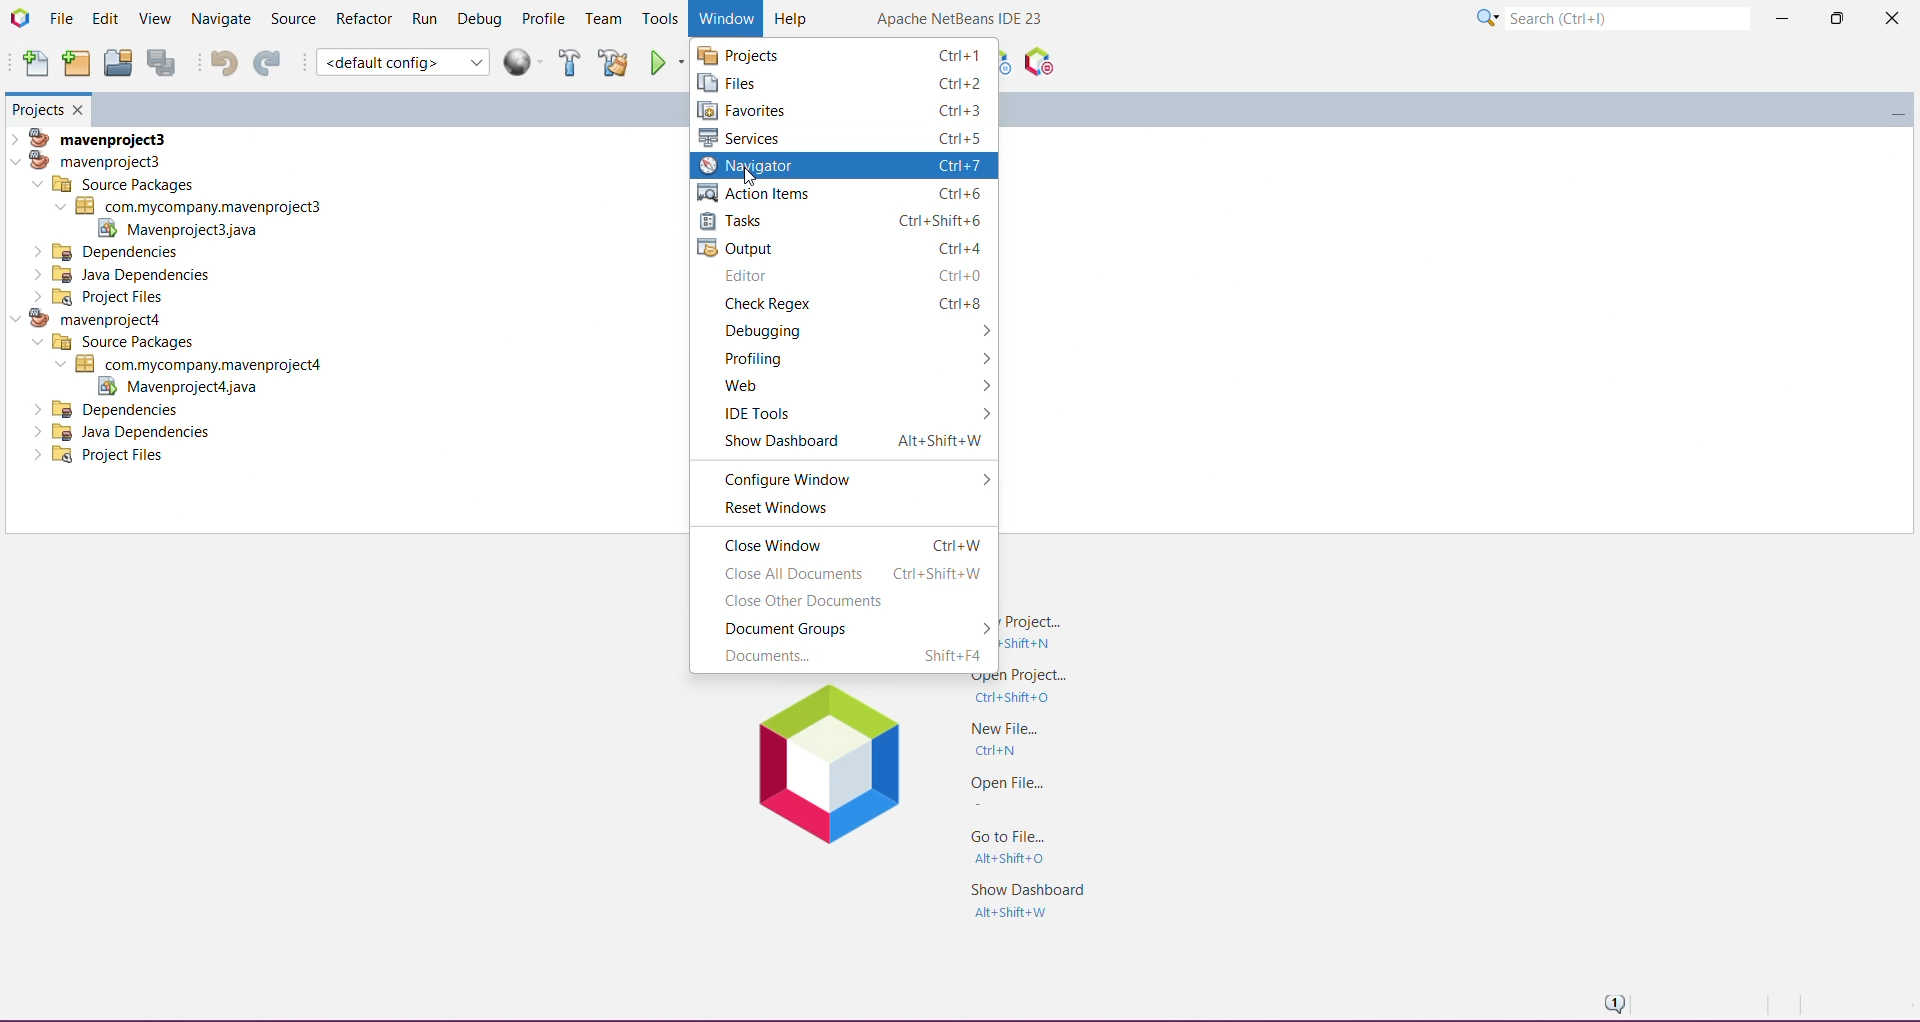 Image resolution: width=1920 pixels, height=1022 pixels. I want to click on com.mycompany.mavenproject4, so click(196, 364).